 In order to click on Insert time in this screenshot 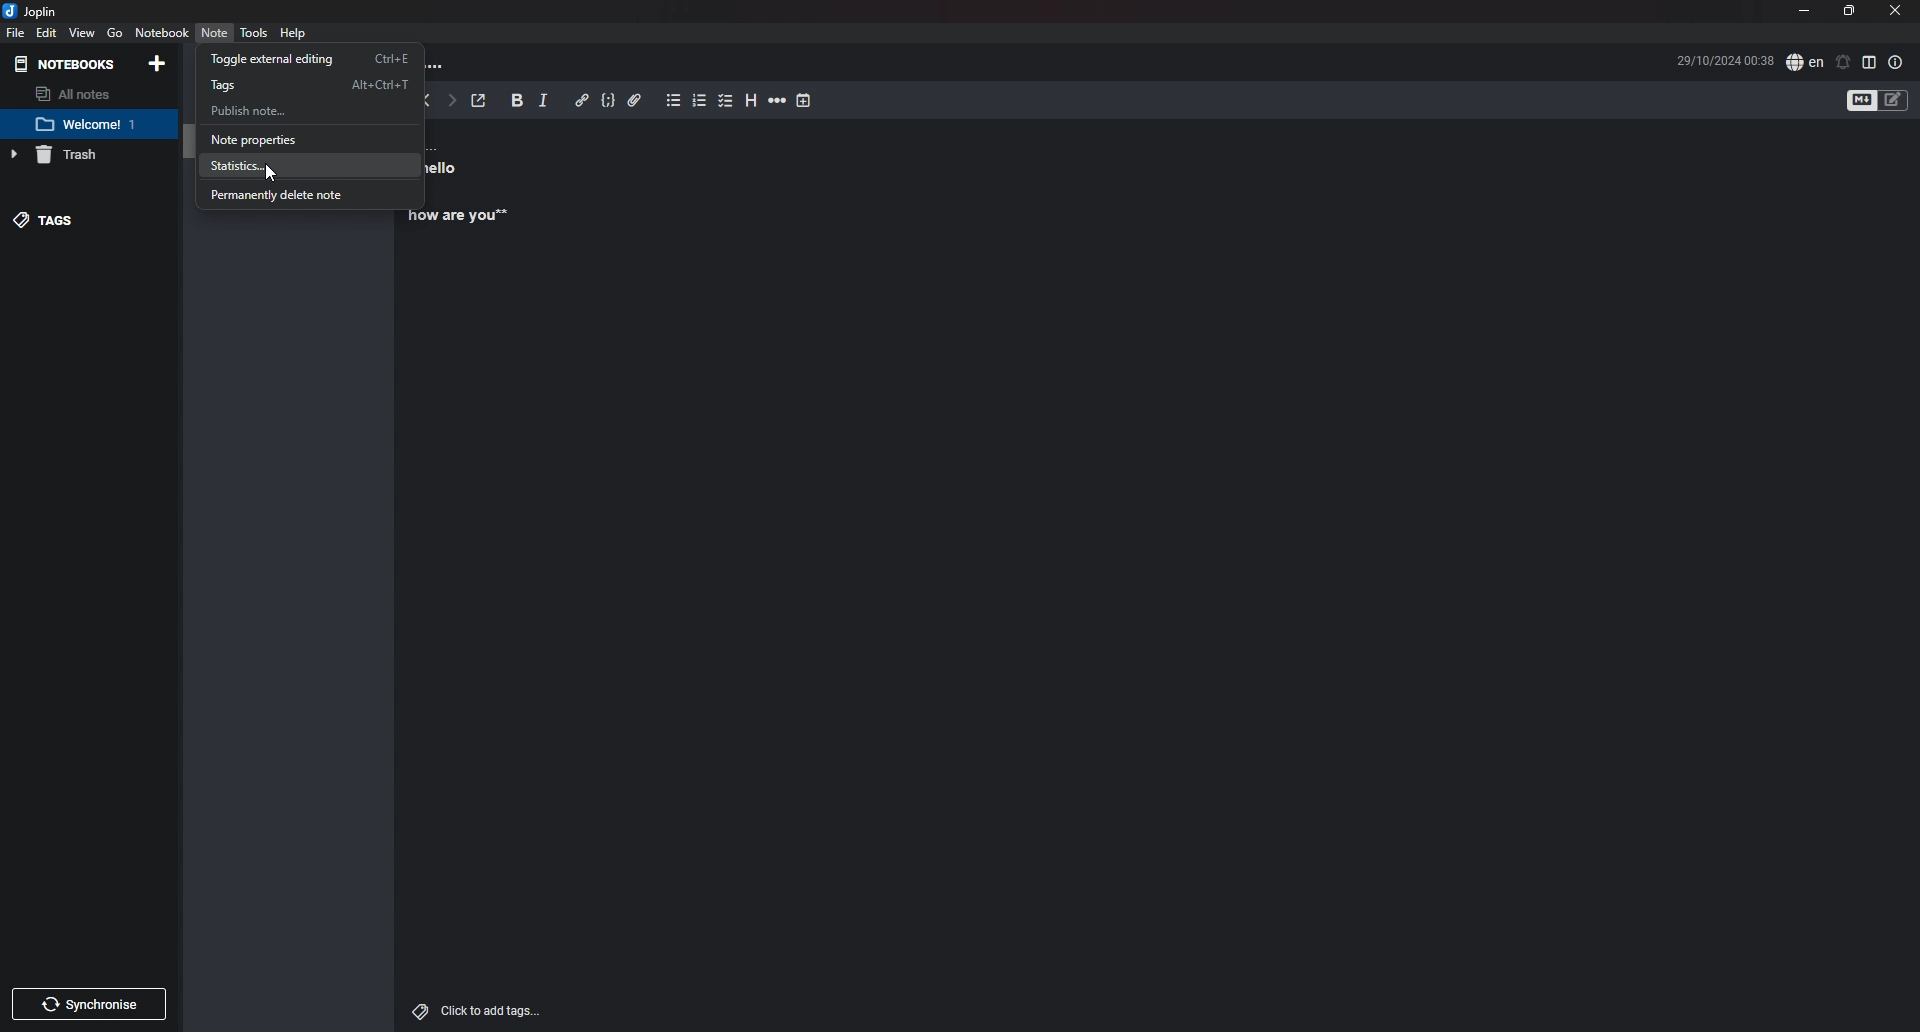, I will do `click(806, 101)`.